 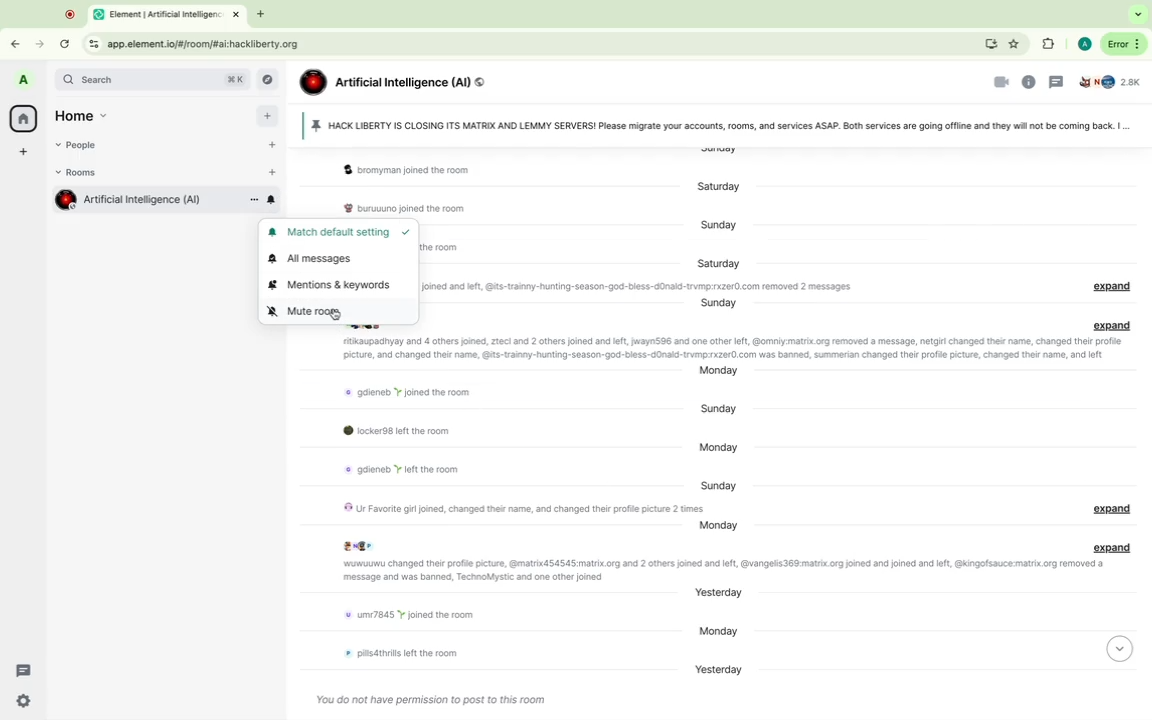 I want to click on New tab, so click(x=263, y=14).